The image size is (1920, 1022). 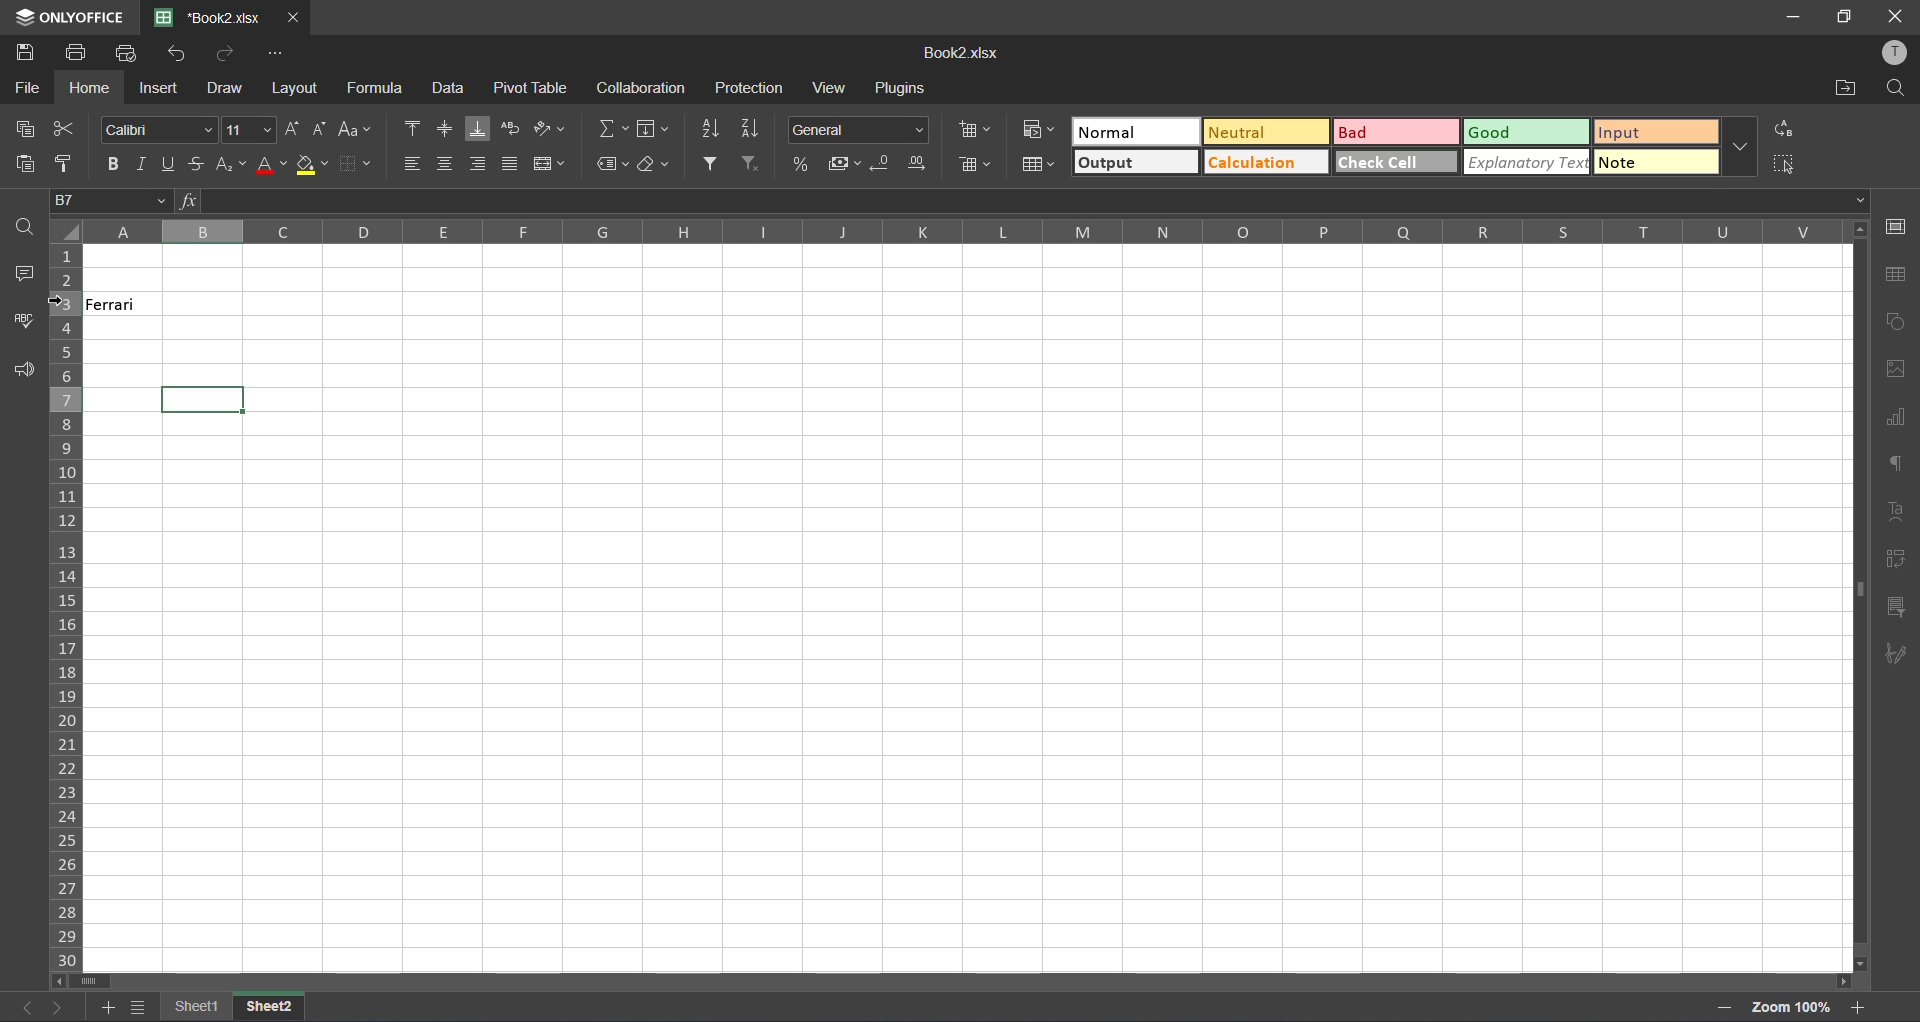 What do you see at coordinates (1659, 161) in the screenshot?
I see `note` at bounding box center [1659, 161].